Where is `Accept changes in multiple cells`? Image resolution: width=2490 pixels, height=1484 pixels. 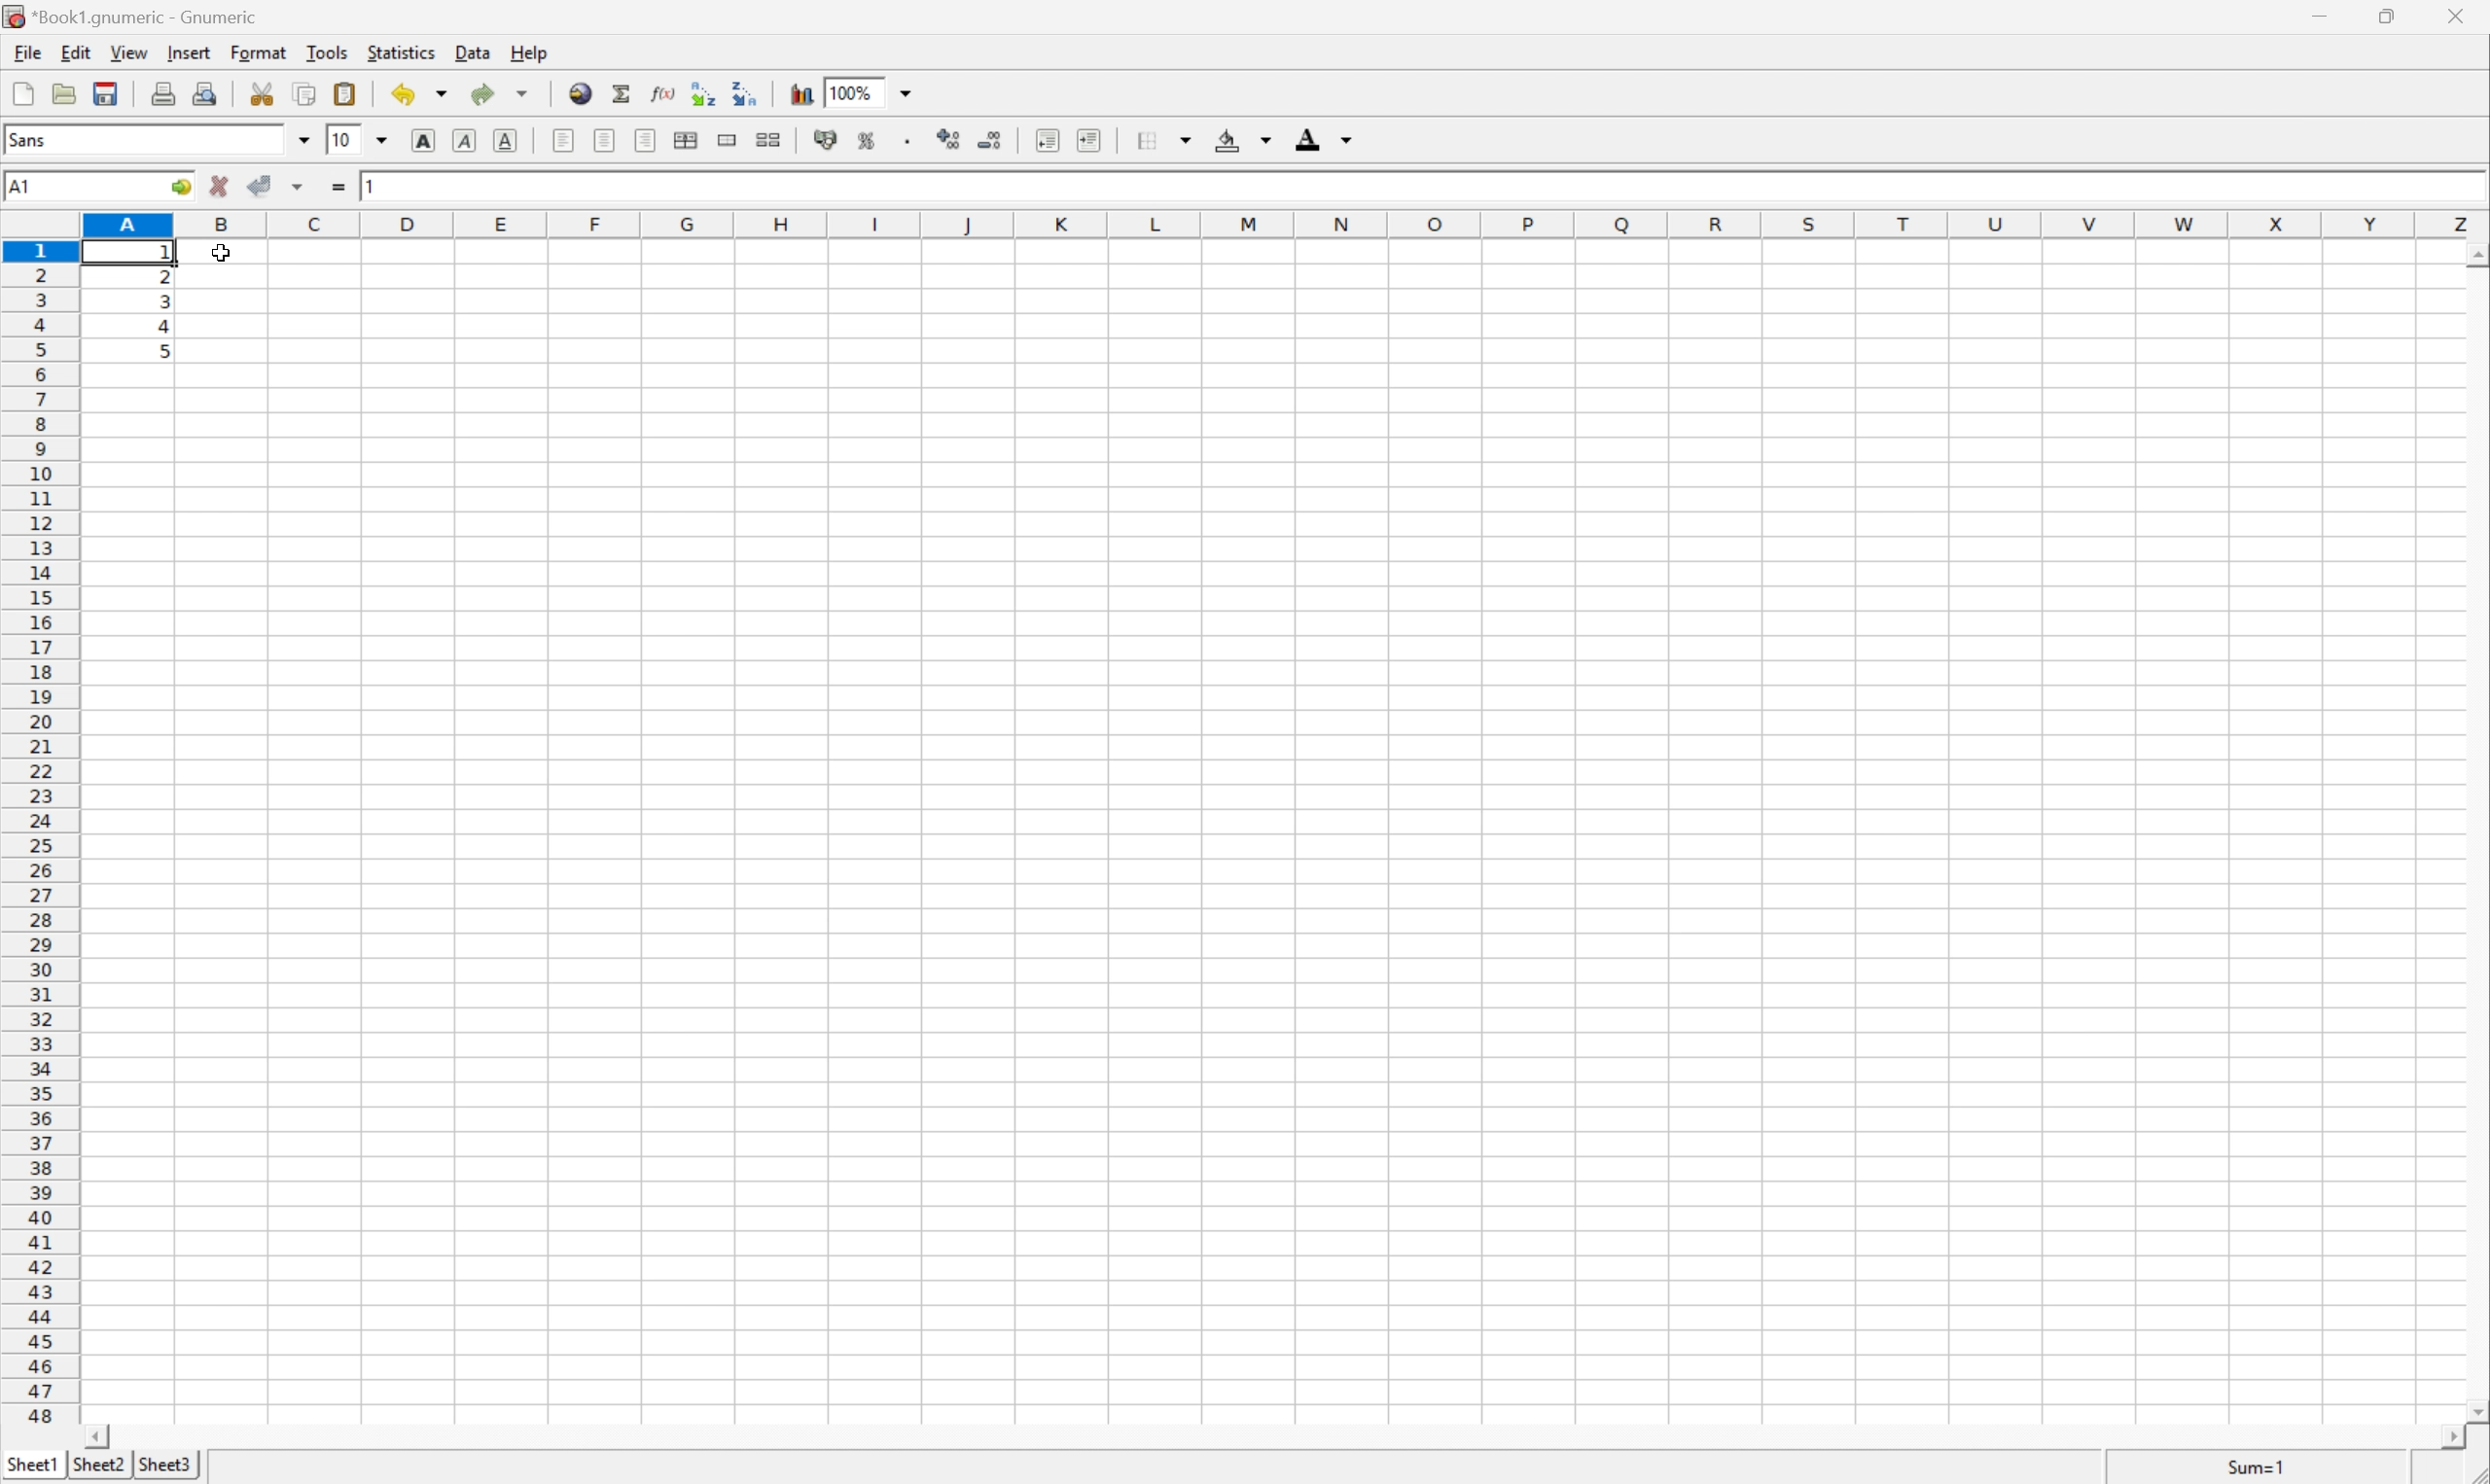
Accept changes in multiple cells is located at coordinates (291, 191).